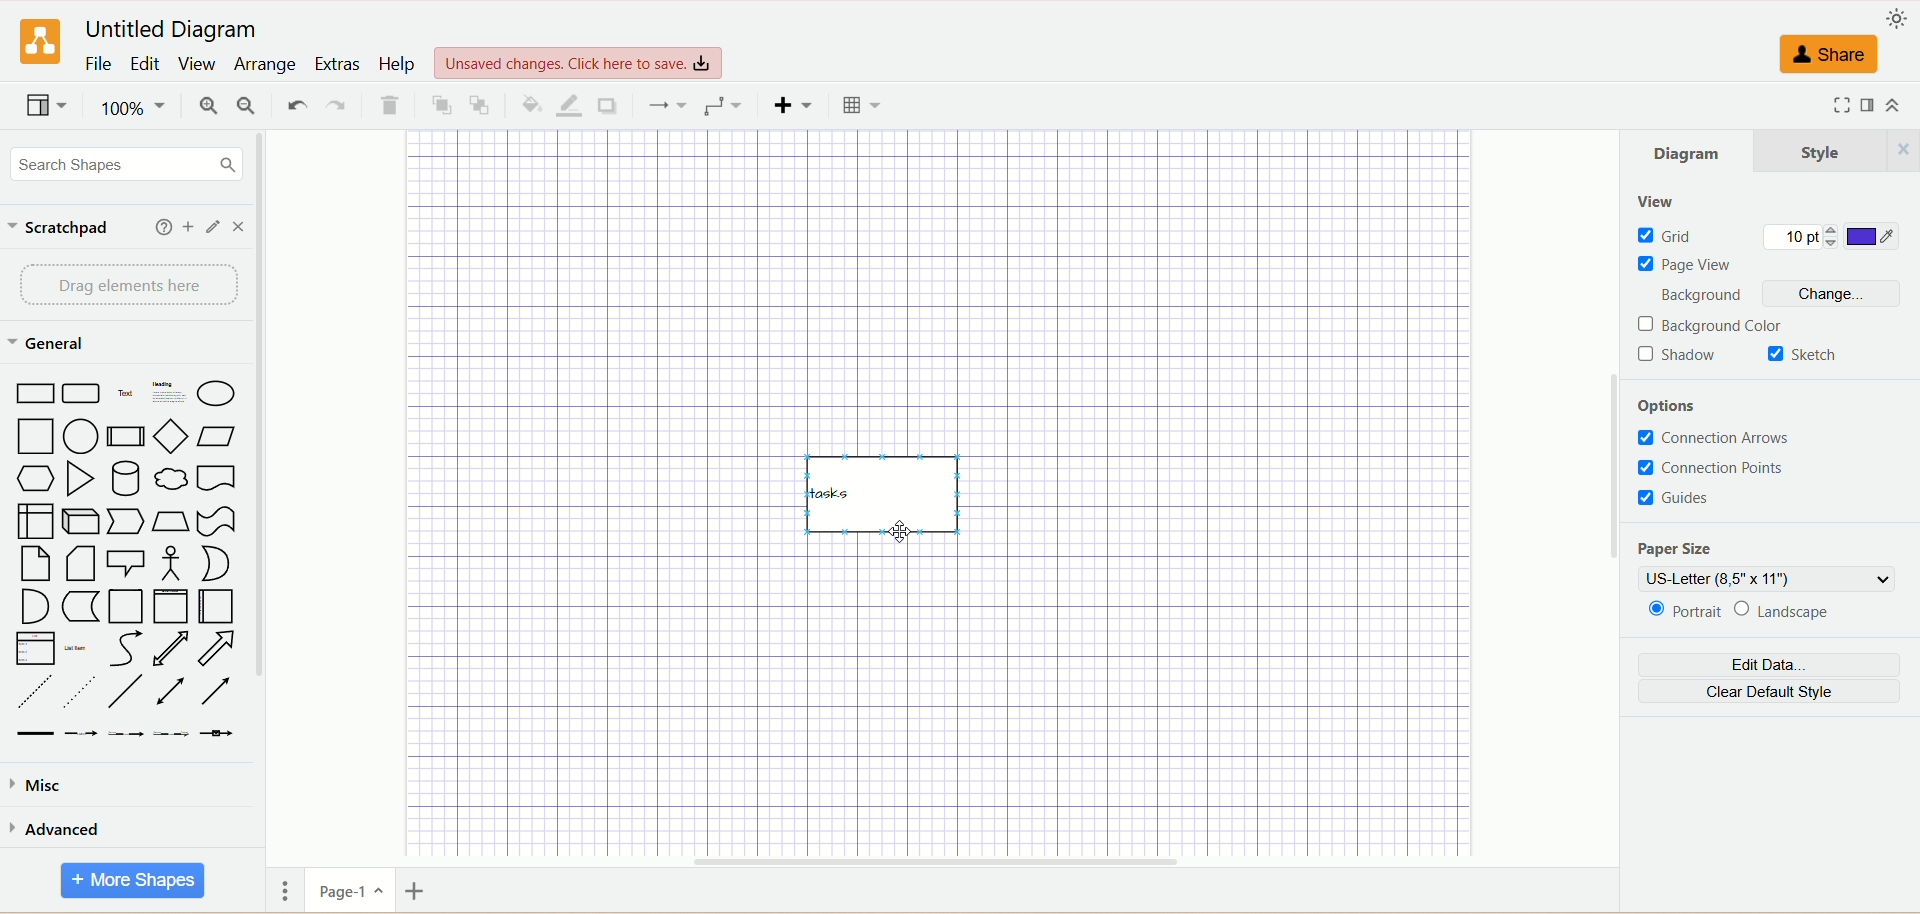 This screenshot has height=914, width=1920. What do you see at coordinates (421, 894) in the screenshot?
I see `insert page` at bounding box center [421, 894].